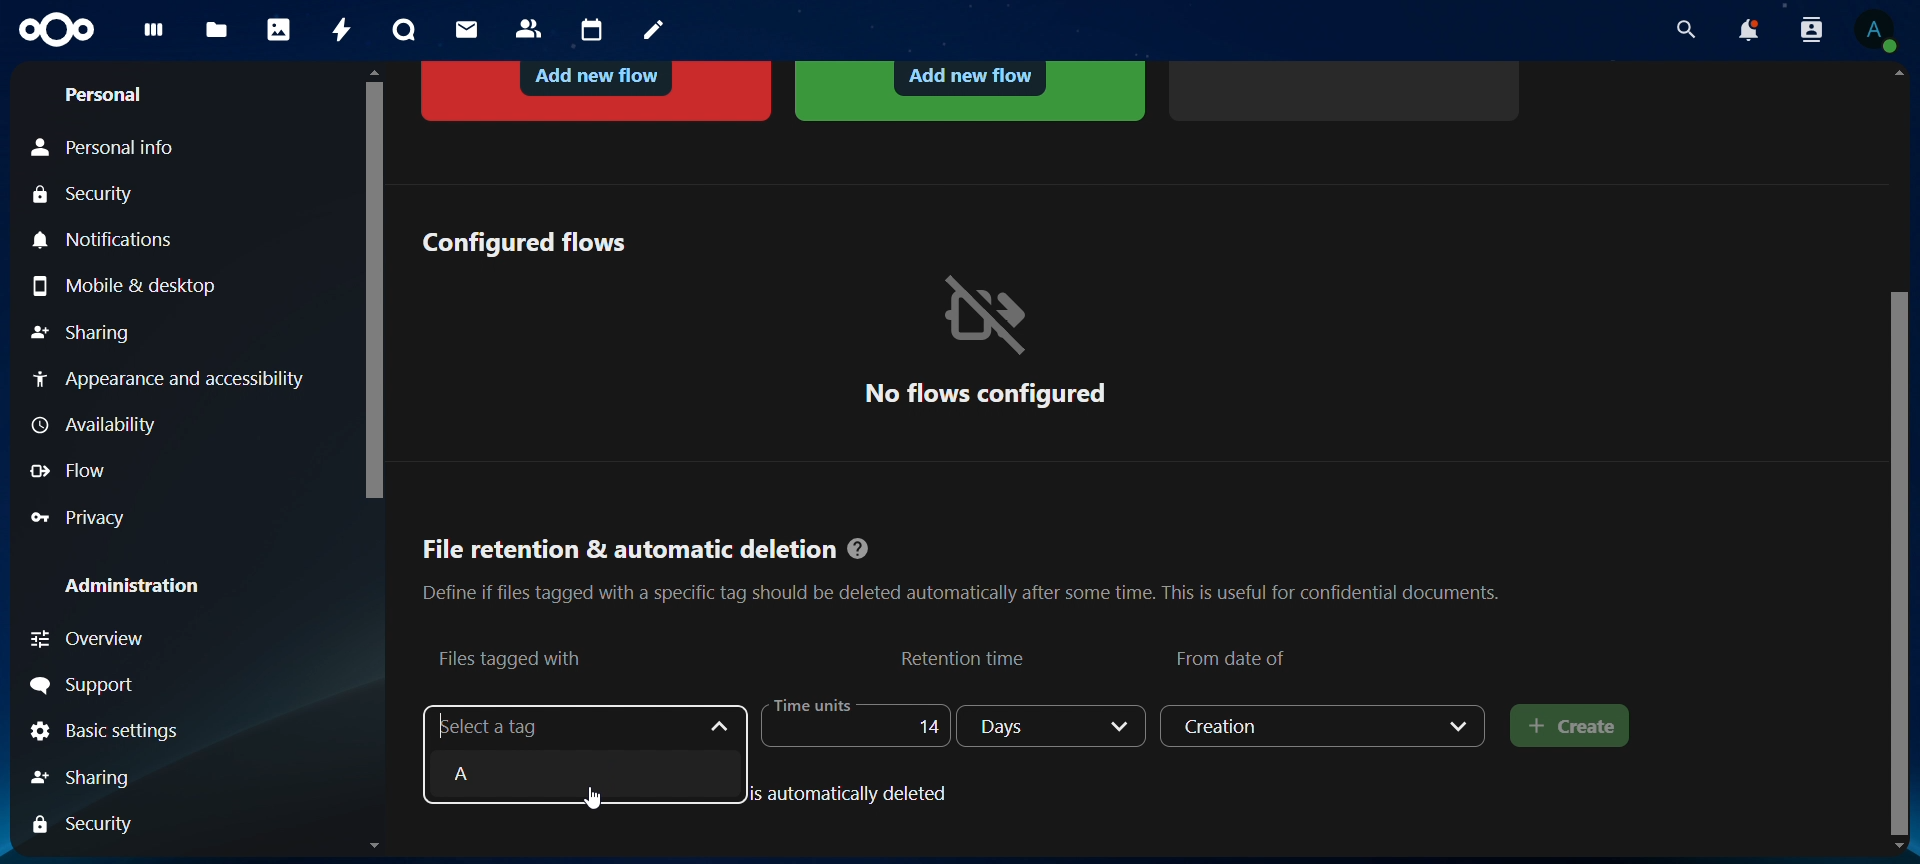 The height and width of the screenshot is (864, 1920). What do you see at coordinates (370, 285) in the screenshot?
I see `scrollbar` at bounding box center [370, 285].